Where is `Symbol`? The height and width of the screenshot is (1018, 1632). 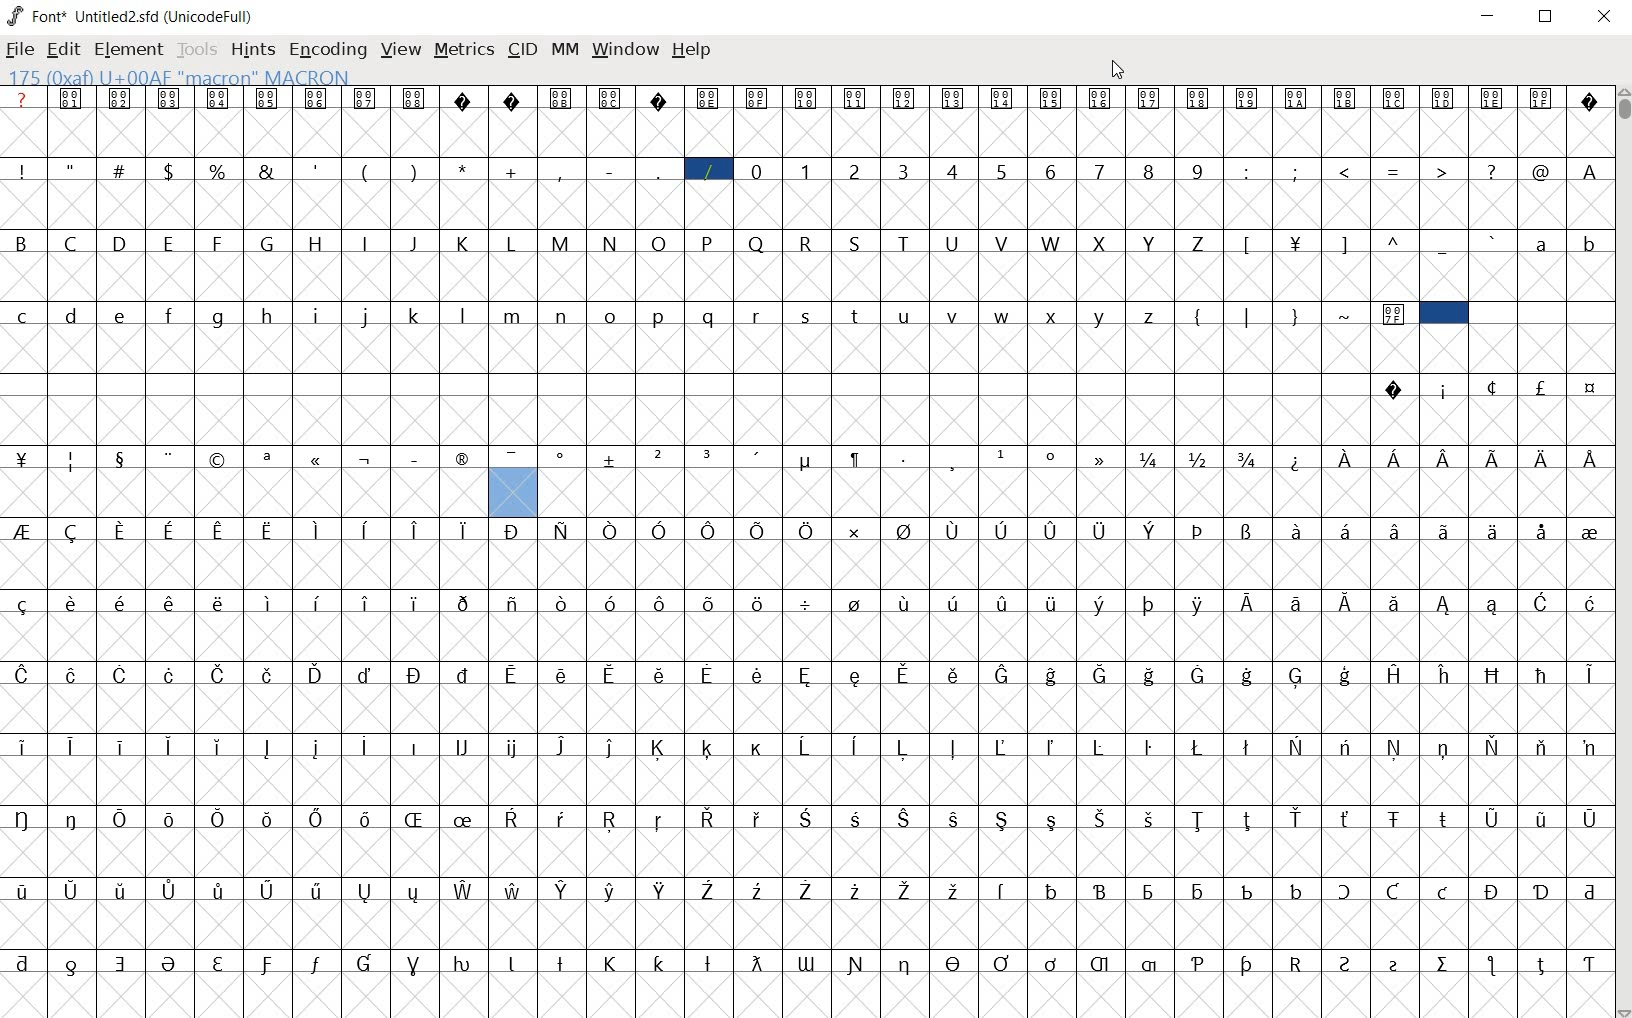
Symbol is located at coordinates (1492, 674).